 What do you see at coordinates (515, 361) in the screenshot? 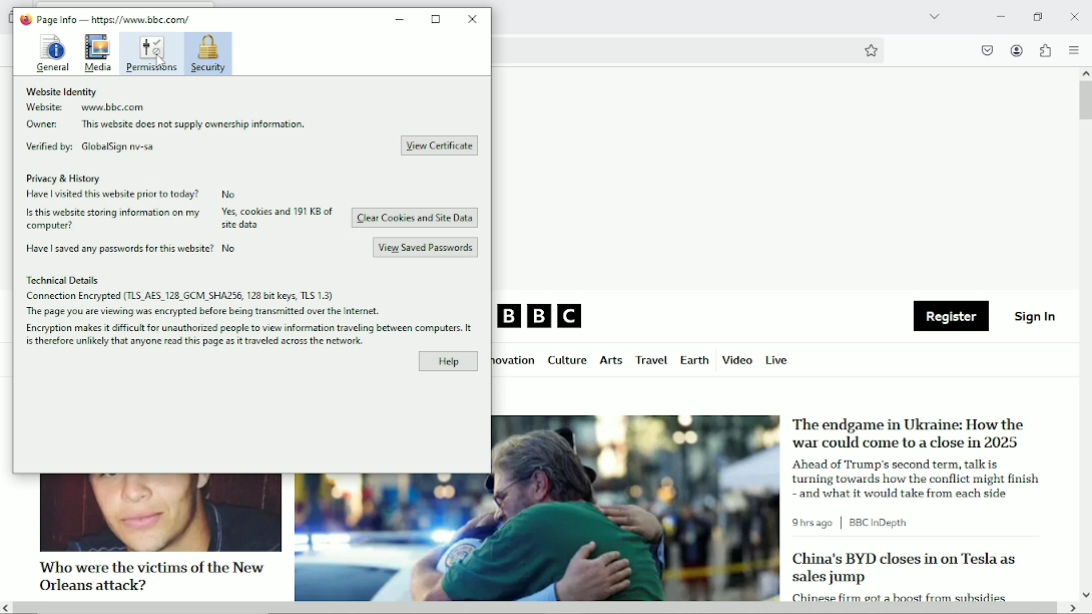
I see `Innovation` at bounding box center [515, 361].